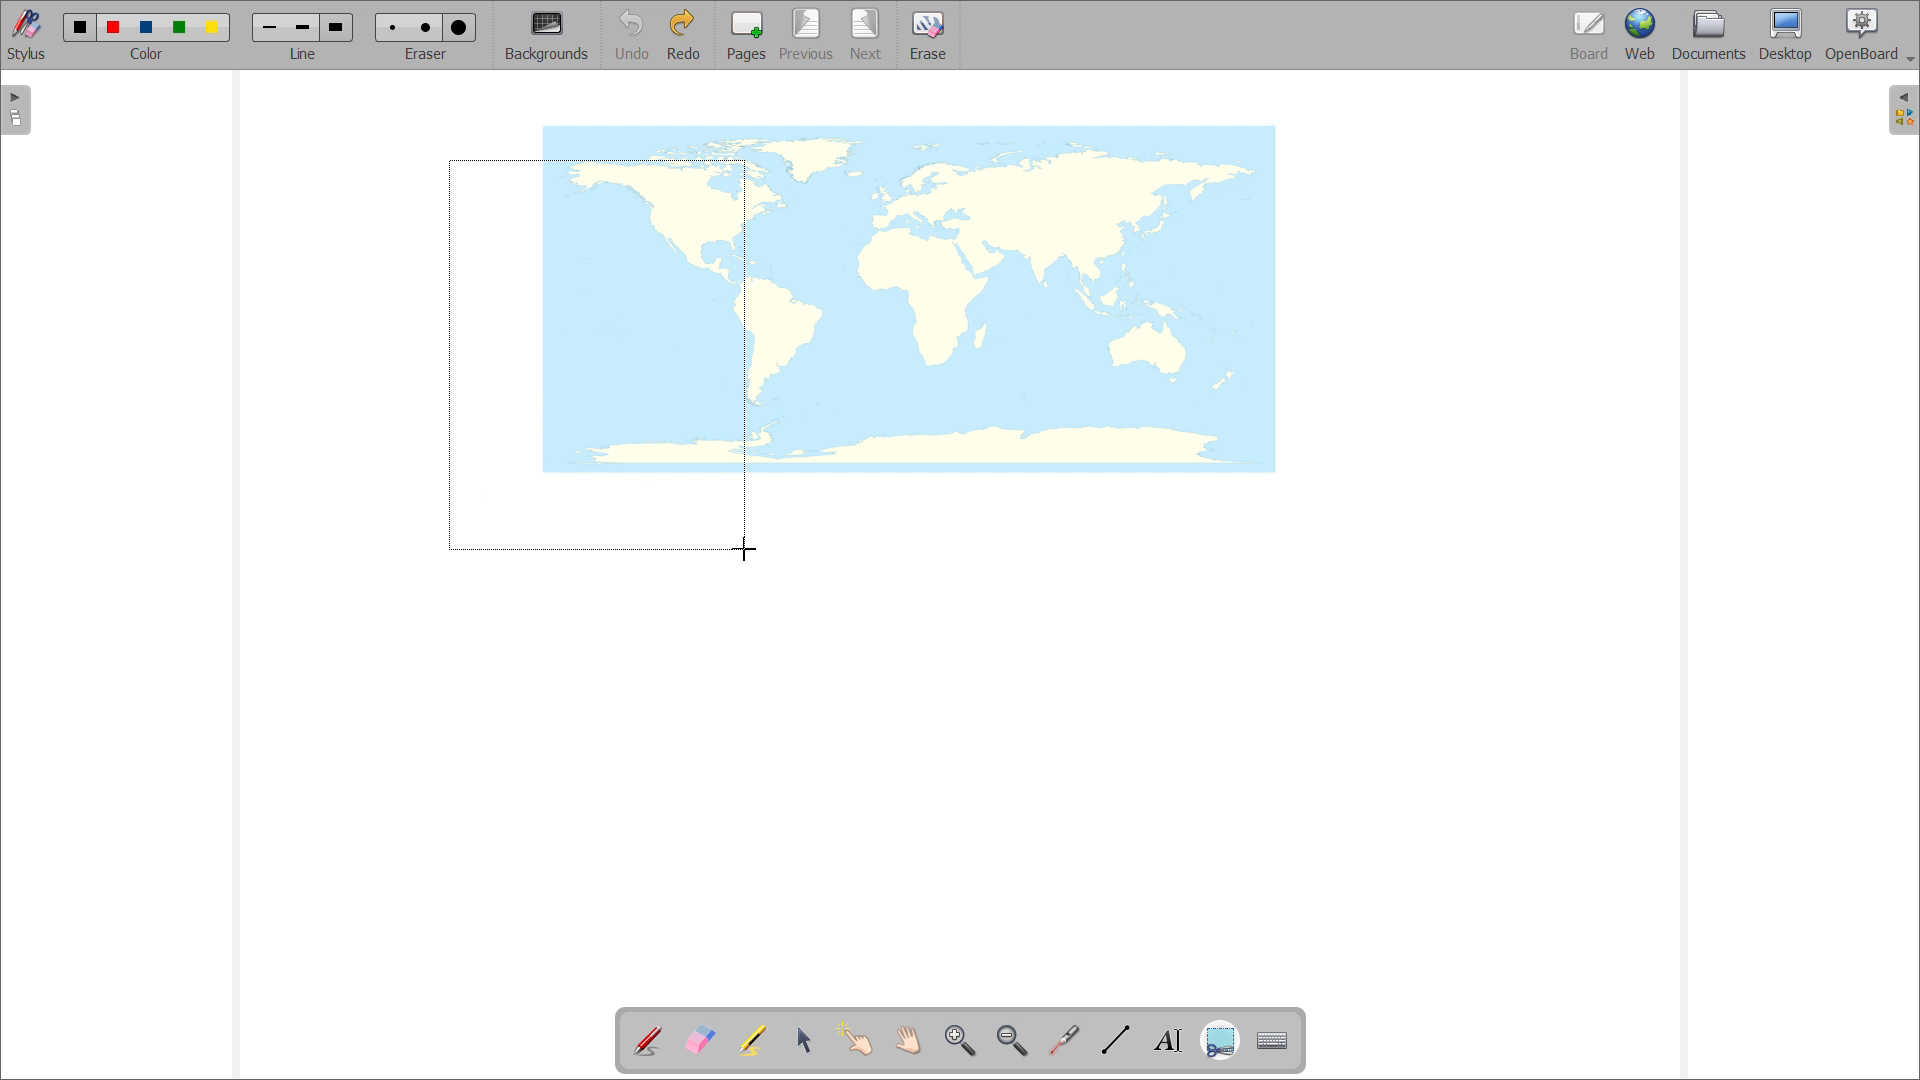 The height and width of the screenshot is (1080, 1920). I want to click on web, so click(1642, 35).